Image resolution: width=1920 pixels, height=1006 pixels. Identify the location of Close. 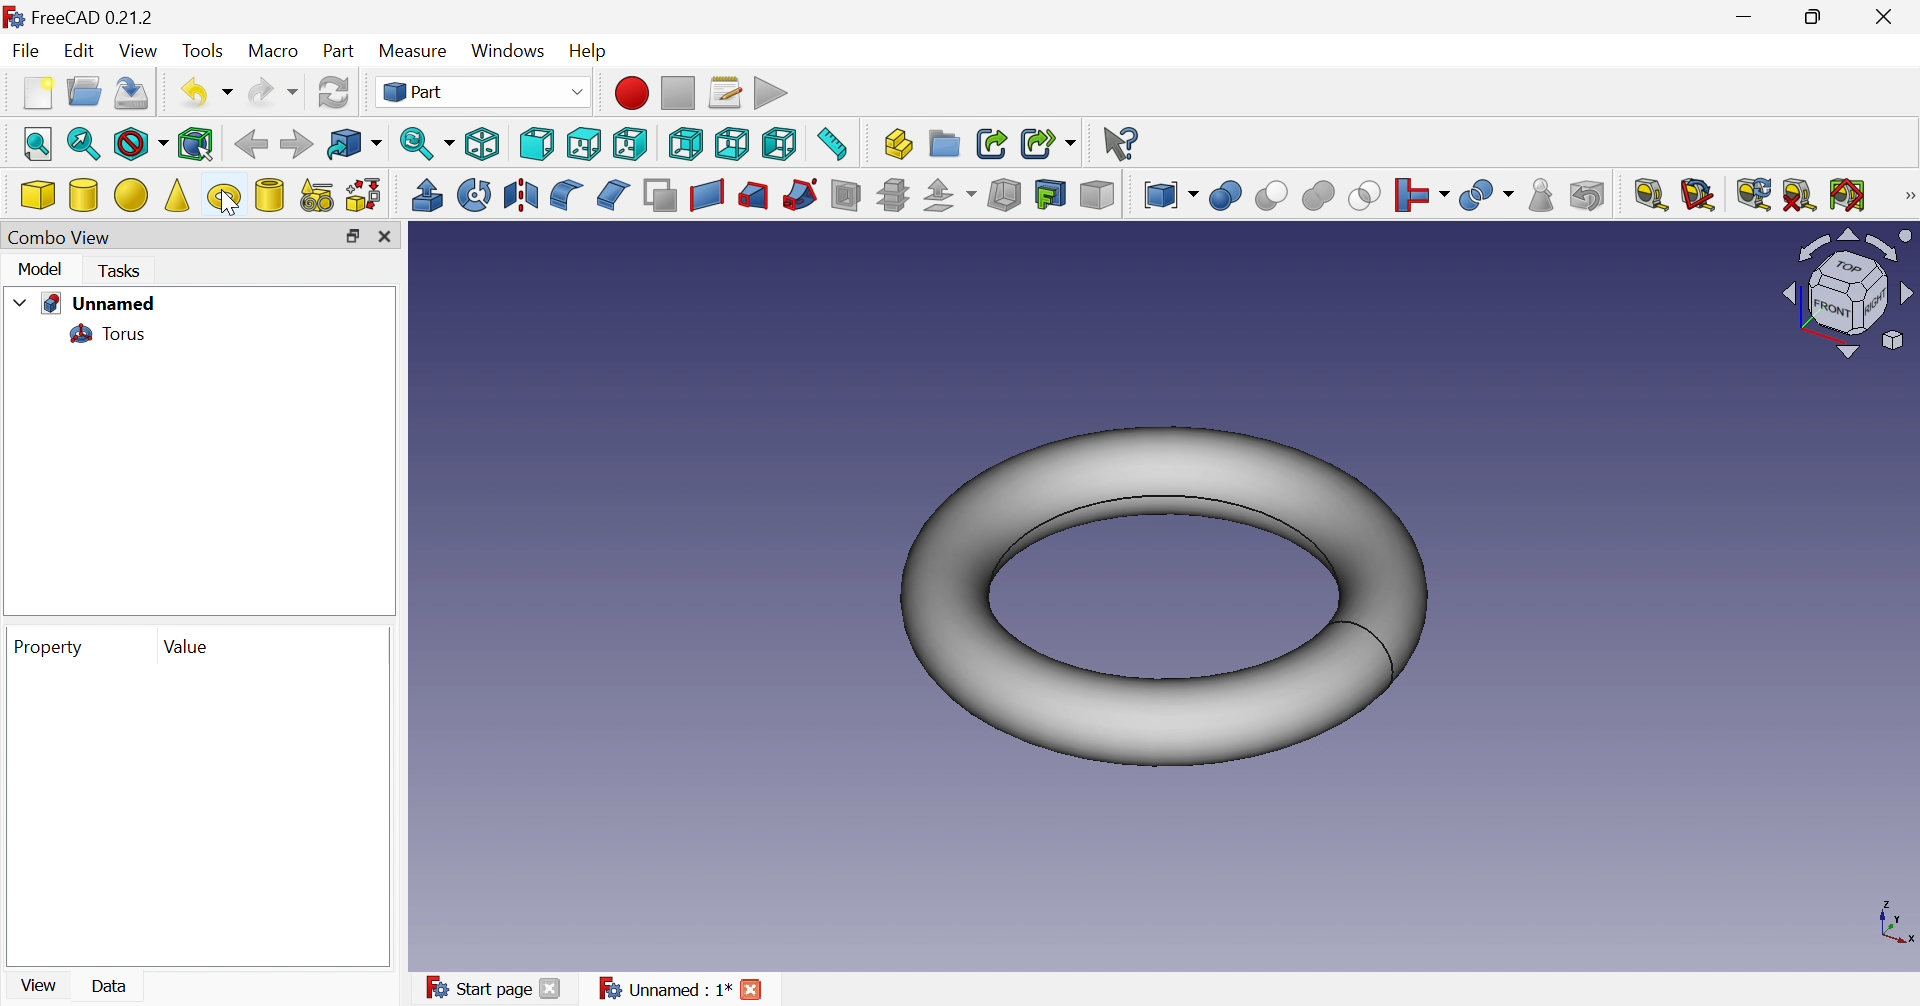
(385, 237).